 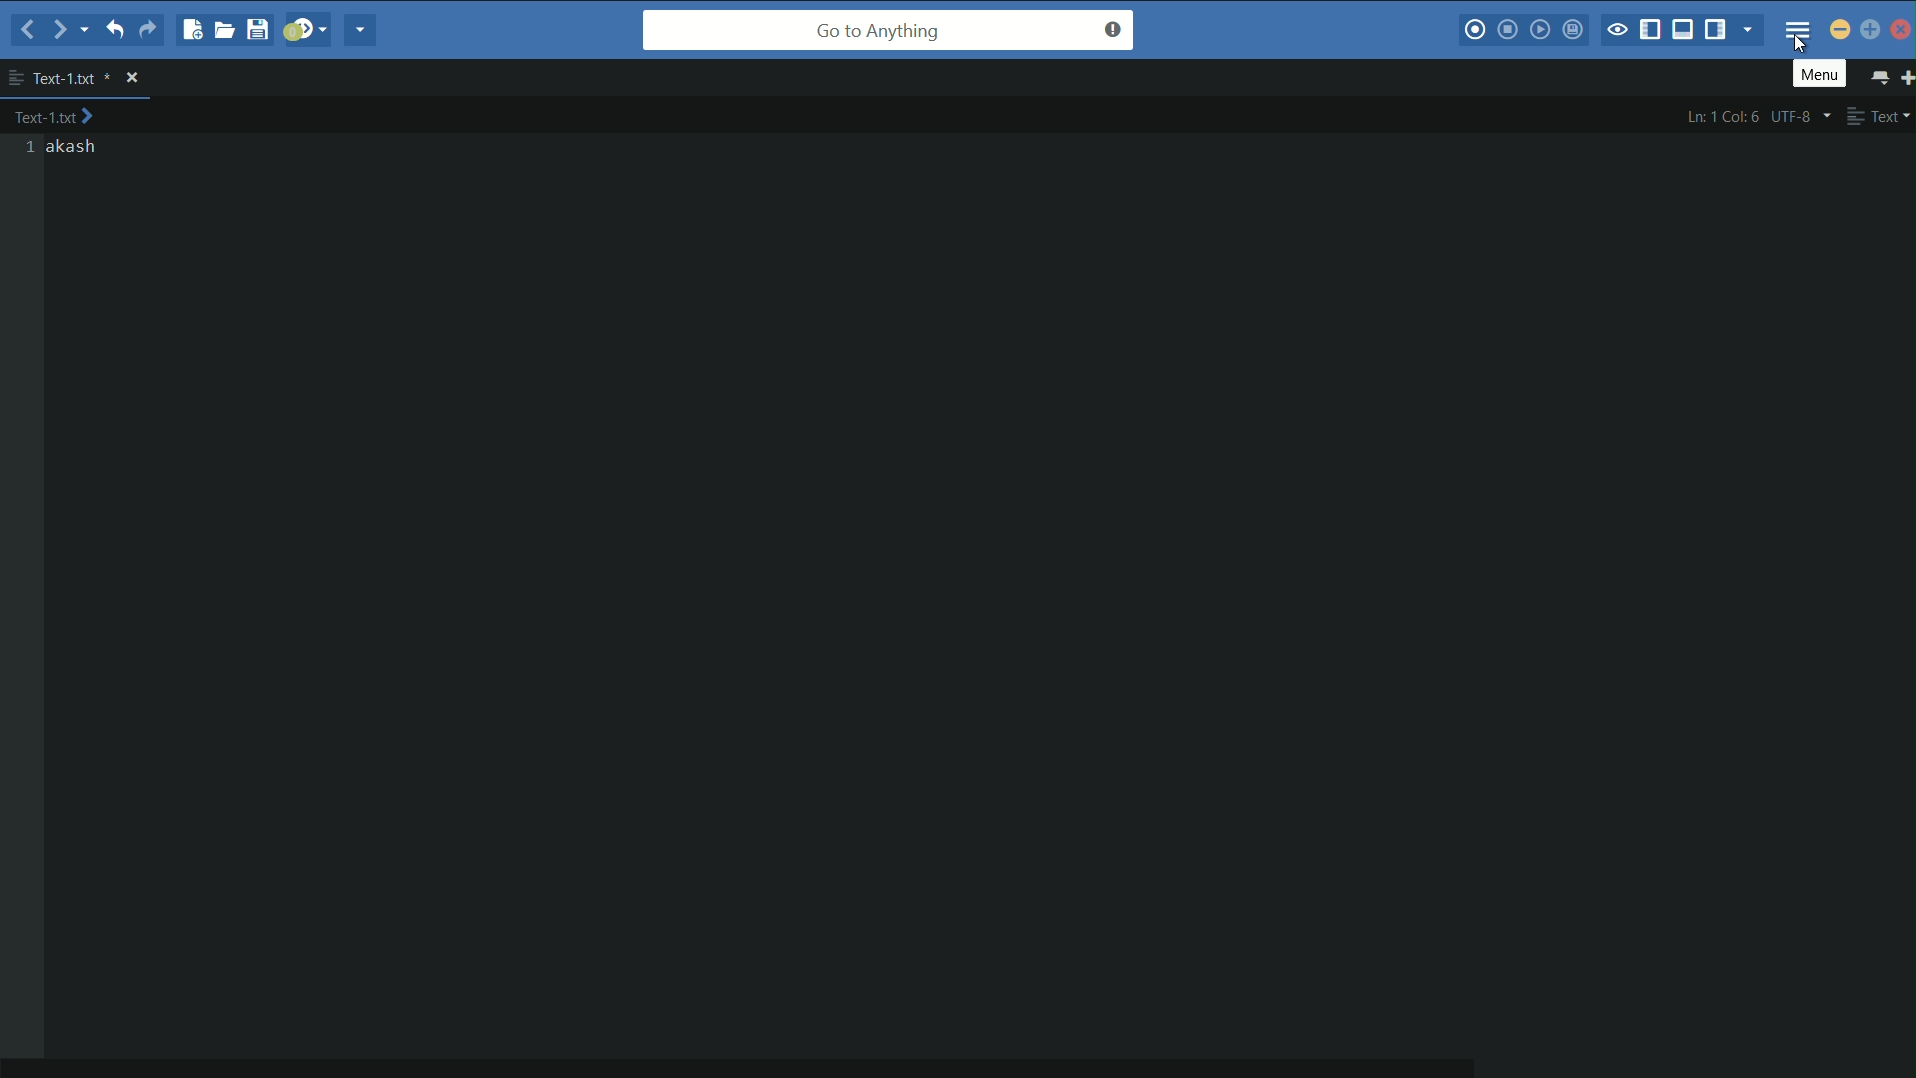 I want to click on show specific sidebar/tab, so click(x=1751, y=30).